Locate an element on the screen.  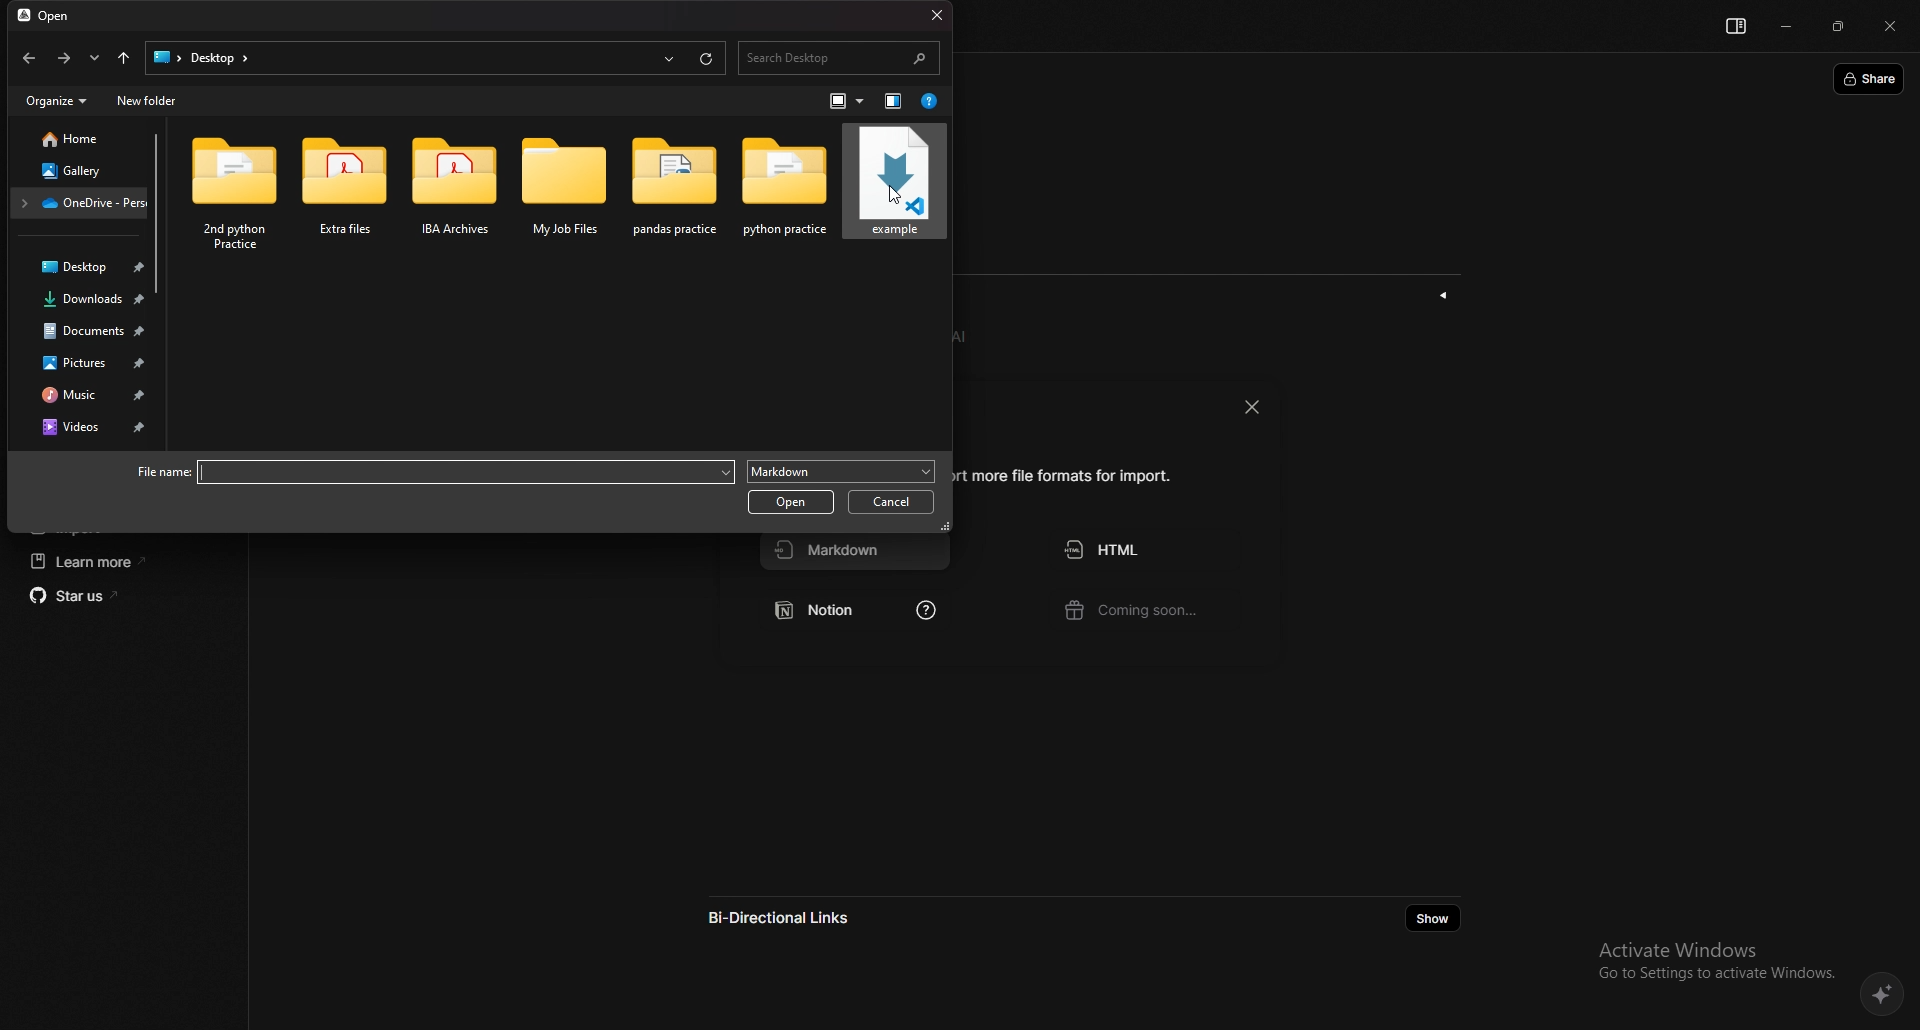
markdown is located at coordinates (841, 470).